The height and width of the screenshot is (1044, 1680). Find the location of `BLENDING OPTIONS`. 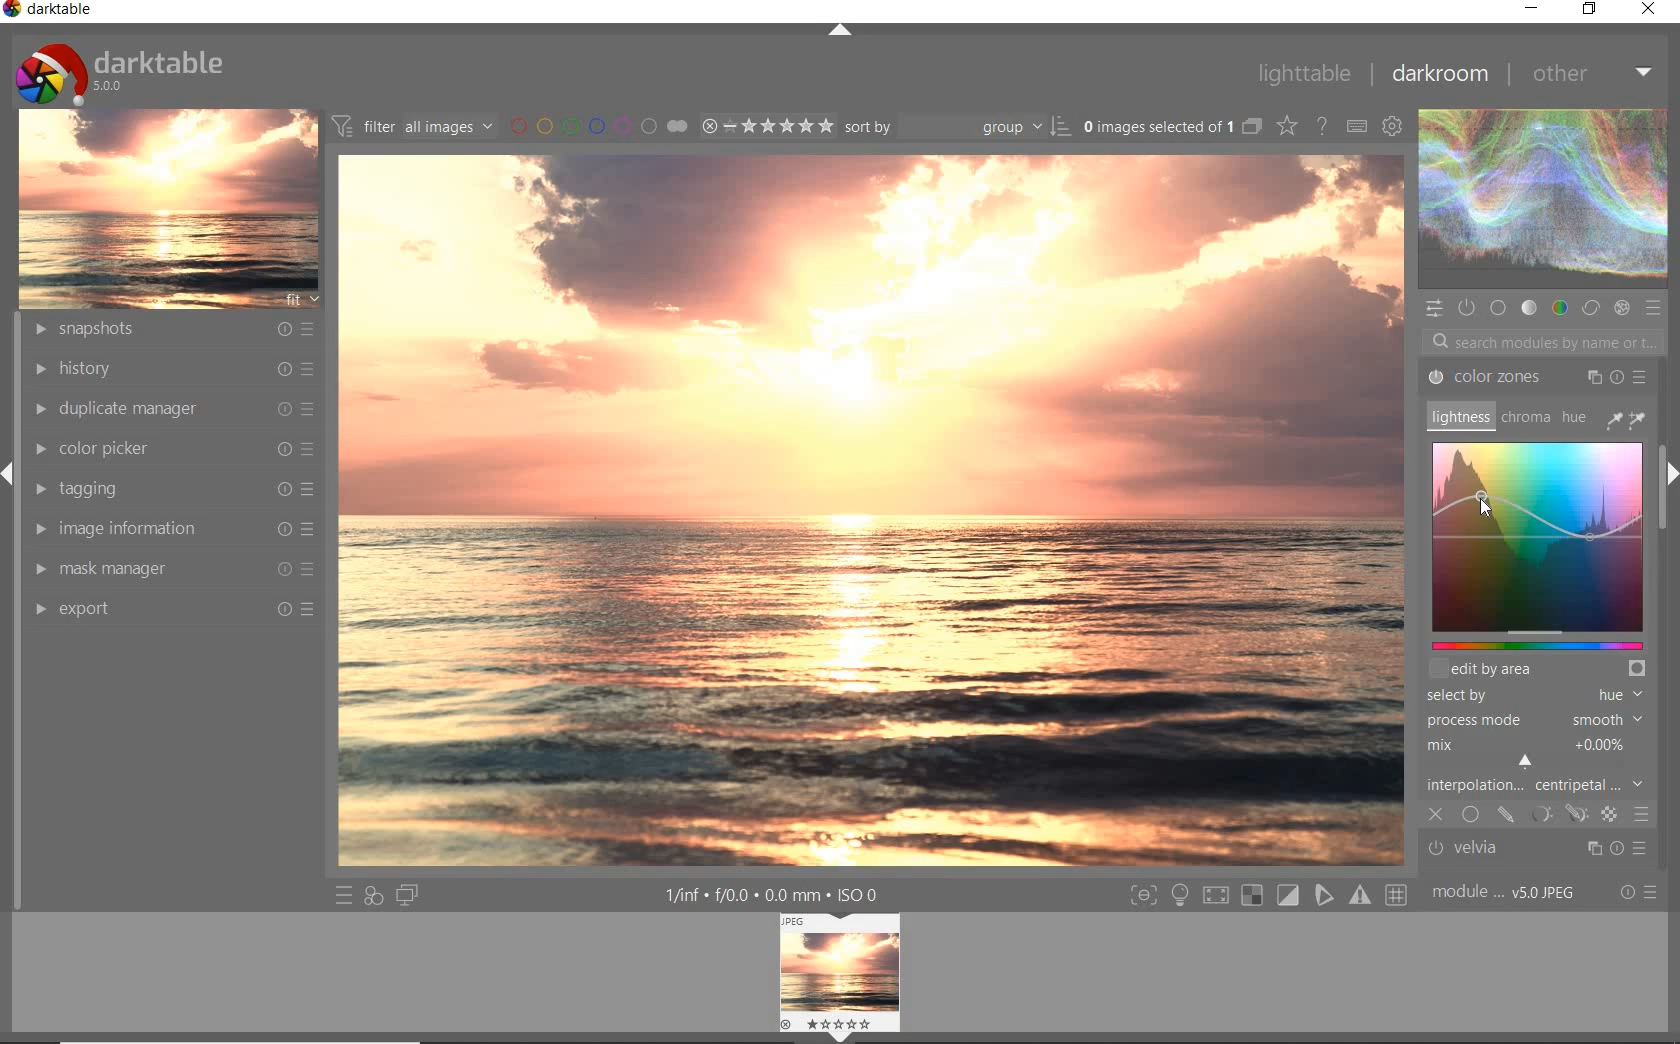

BLENDING OPTIONS is located at coordinates (1642, 816).